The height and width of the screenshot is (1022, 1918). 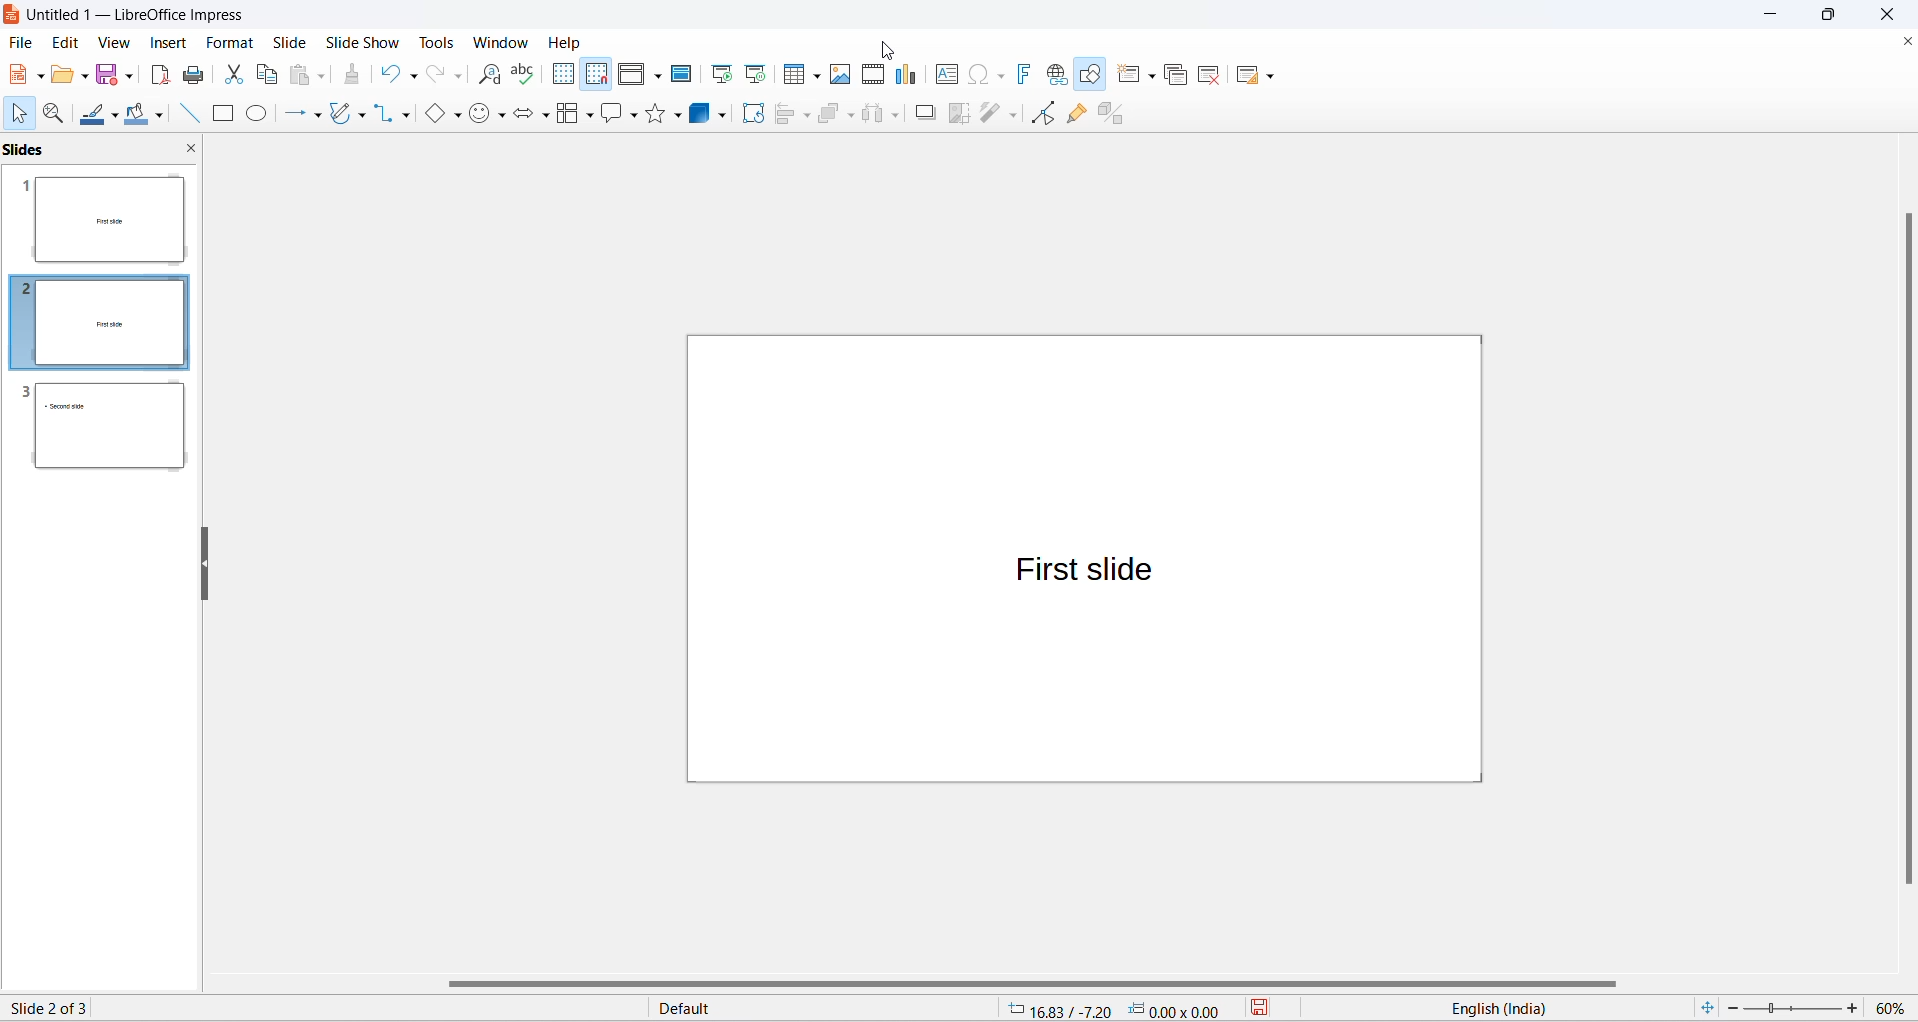 I want to click on callout shapes, so click(x=610, y=113).